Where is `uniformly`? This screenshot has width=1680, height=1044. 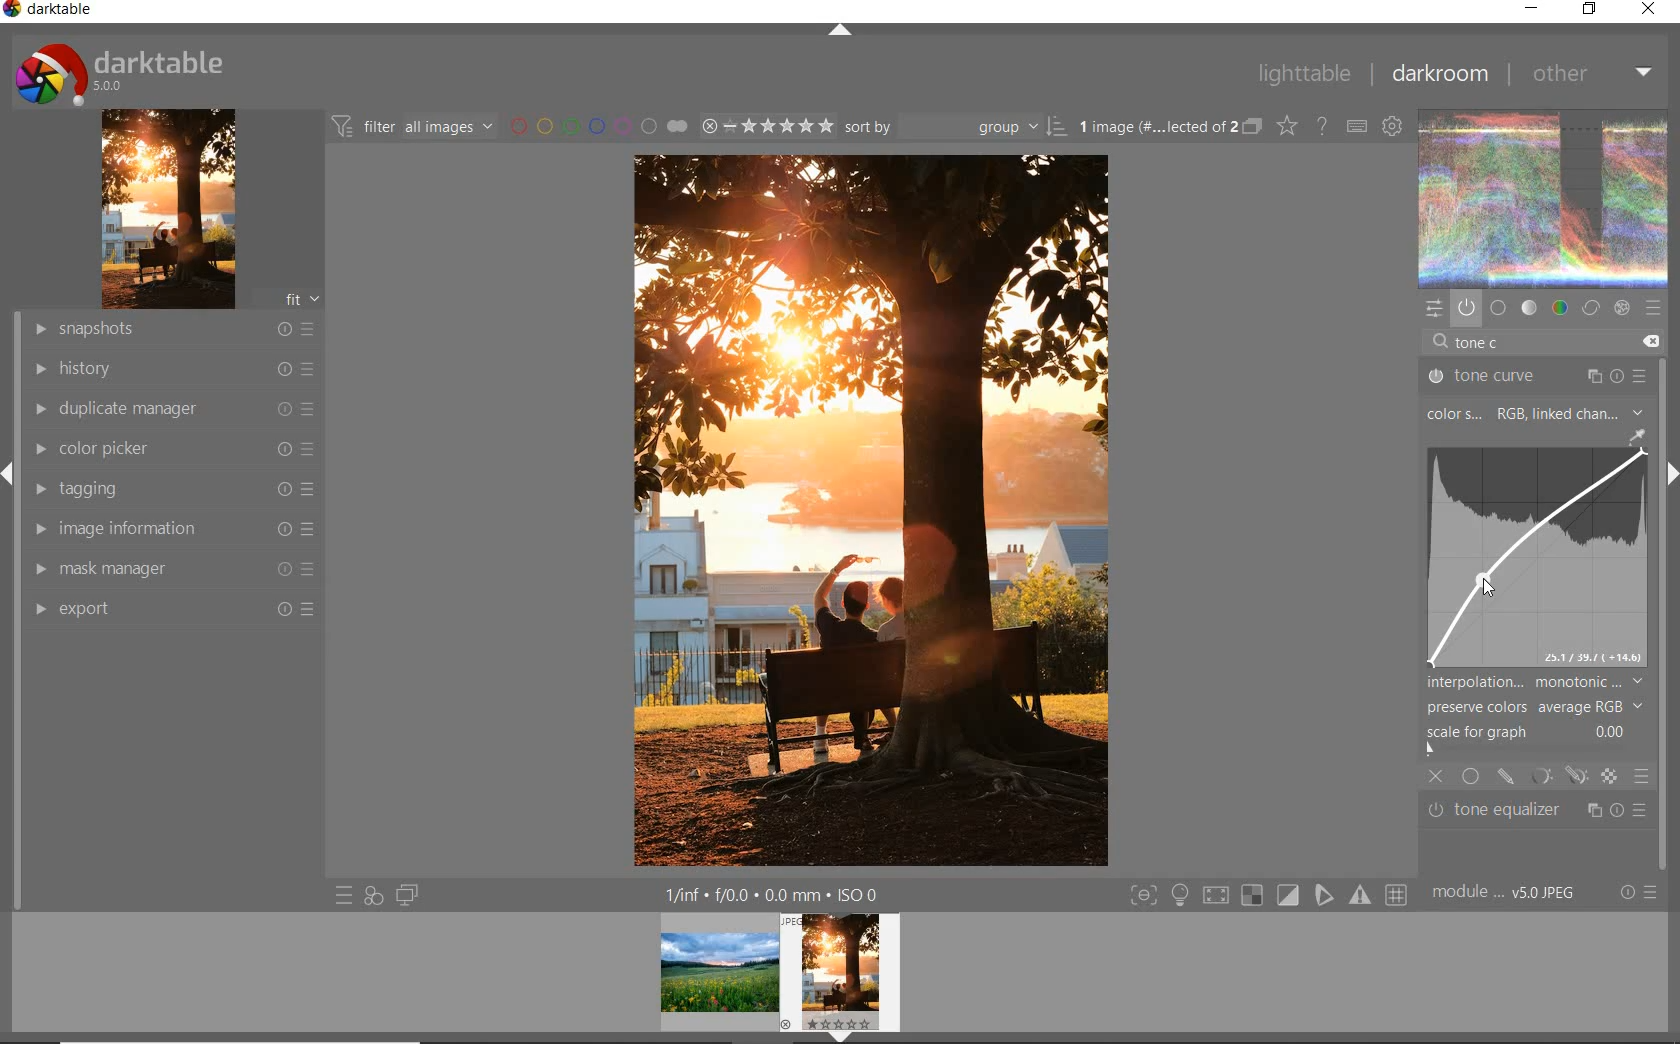 uniformly is located at coordinates (1470, 776).